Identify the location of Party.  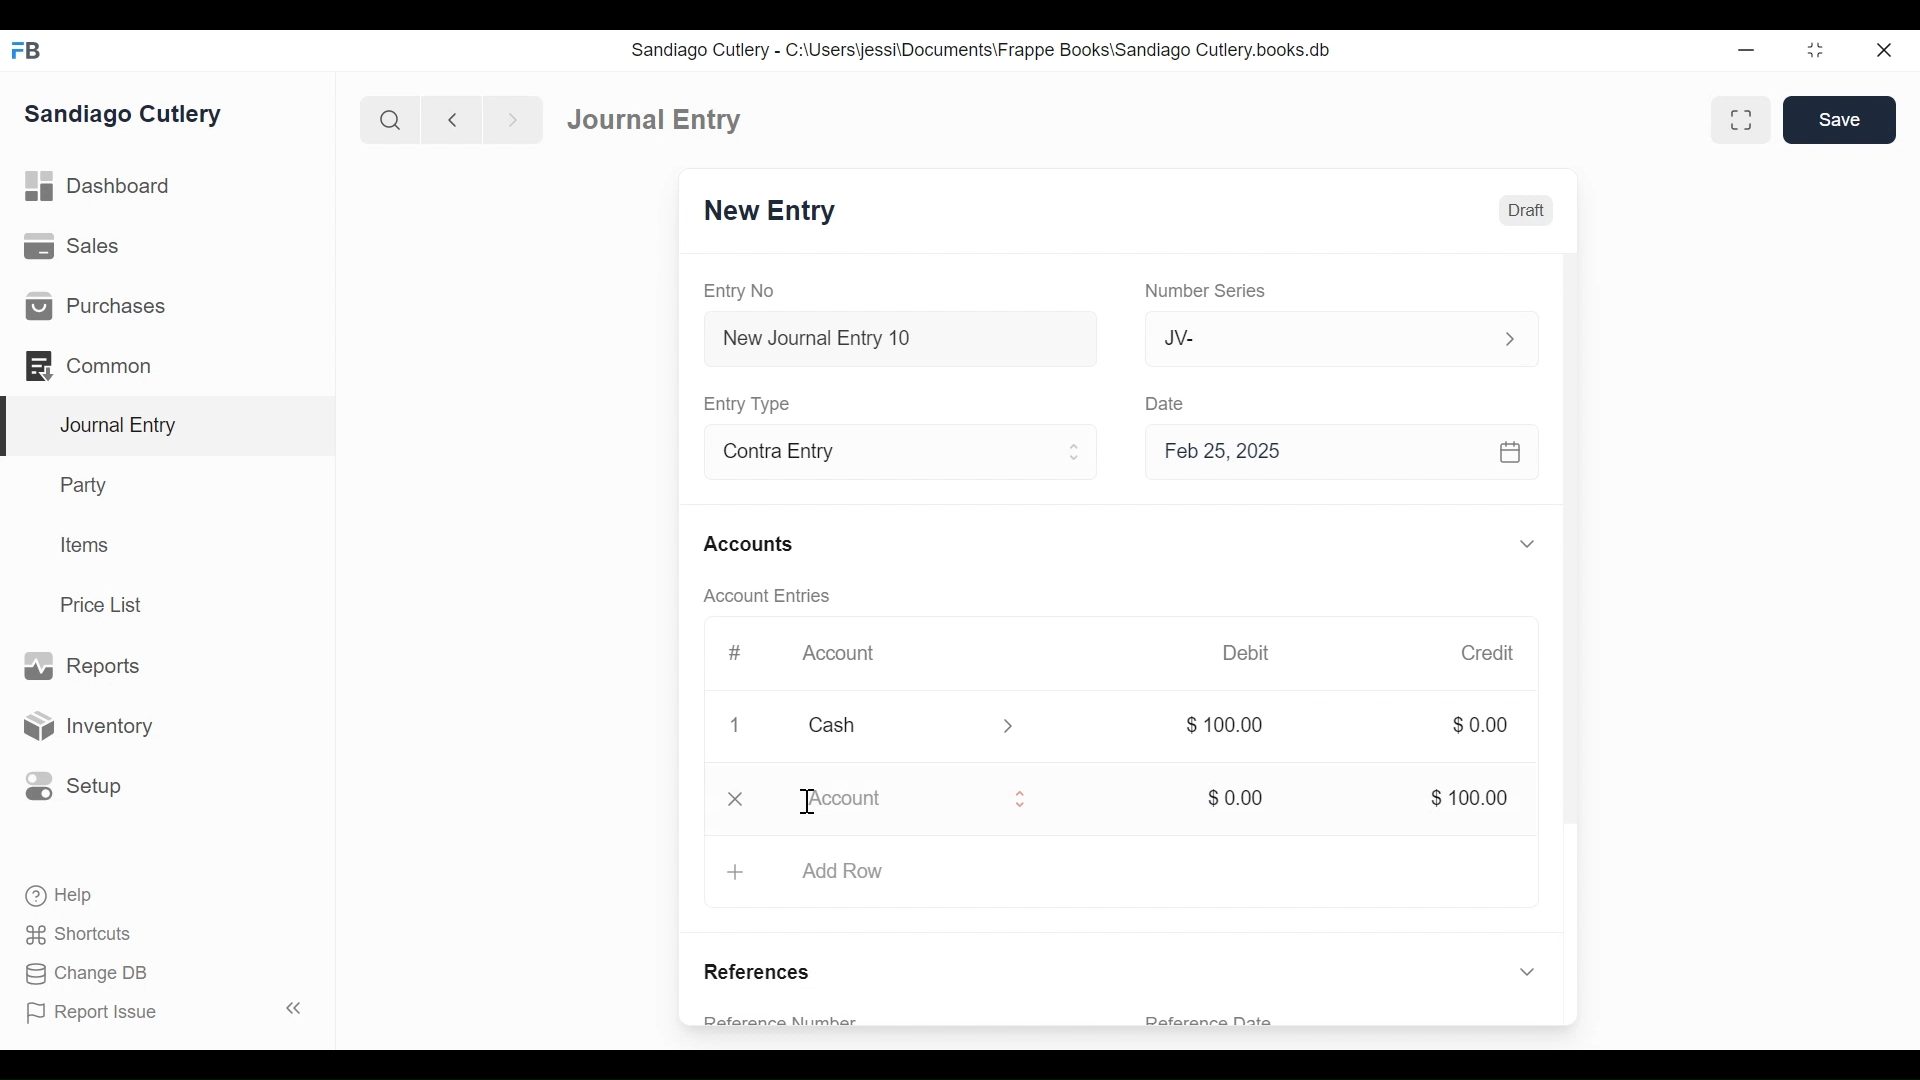
(81, 485).